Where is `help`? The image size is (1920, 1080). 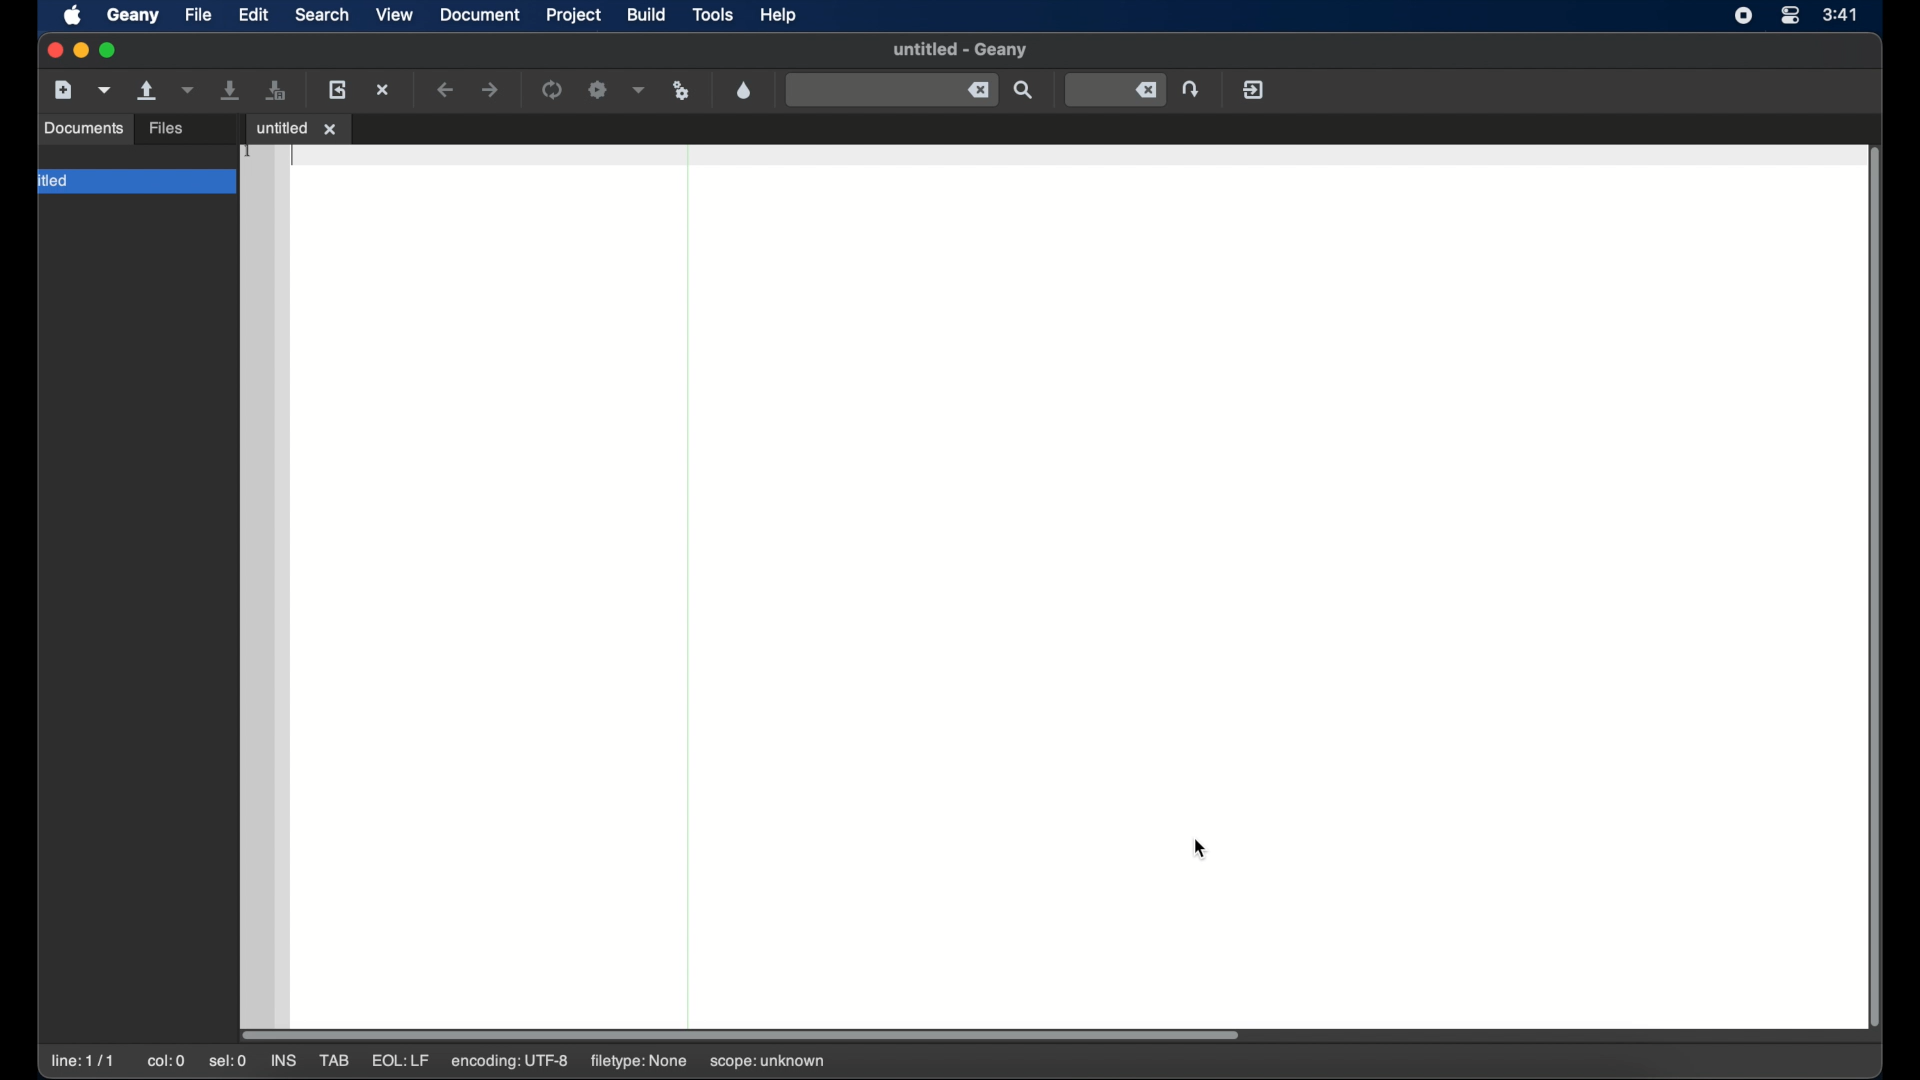
help is located at coordinates (779, 15).